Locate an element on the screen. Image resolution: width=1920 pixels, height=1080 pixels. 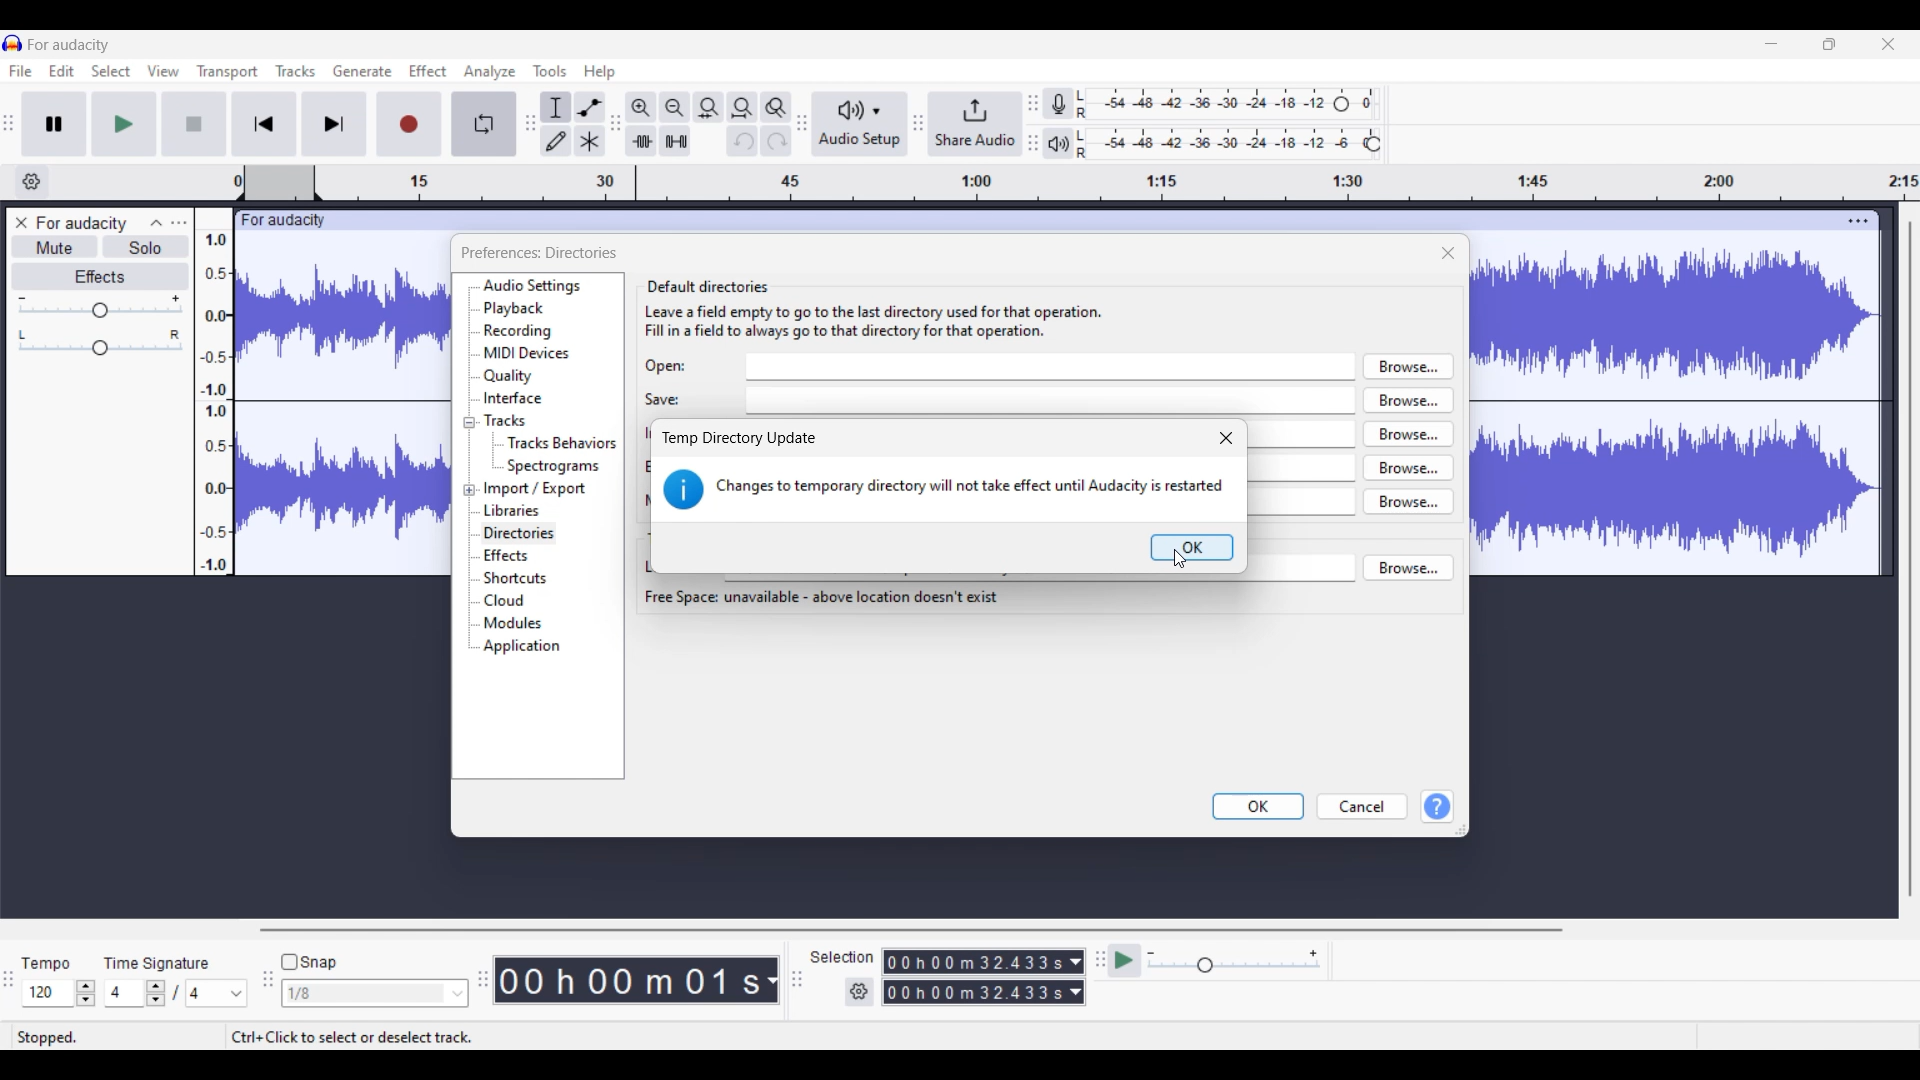
Indicates text box for save is located at coordinates (663, 399).